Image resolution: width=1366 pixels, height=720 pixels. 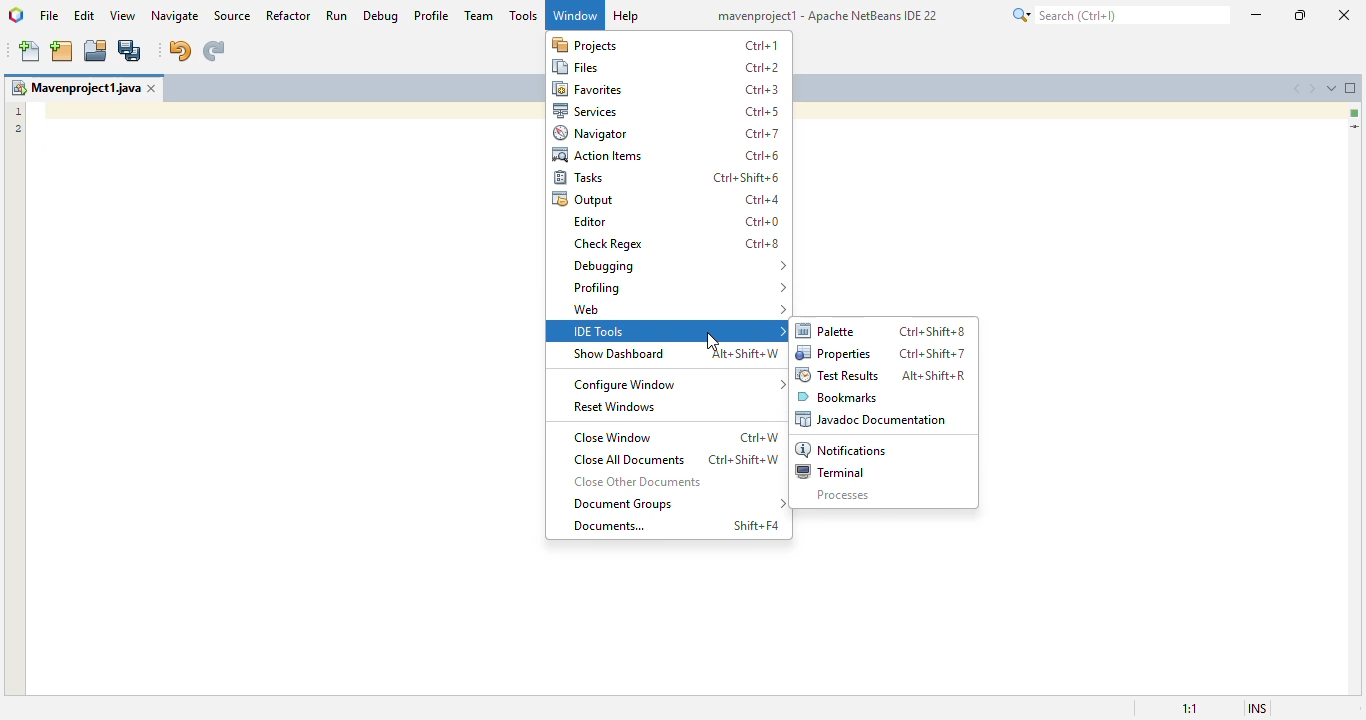 I want to click on processes, so click(x=843, y=495).